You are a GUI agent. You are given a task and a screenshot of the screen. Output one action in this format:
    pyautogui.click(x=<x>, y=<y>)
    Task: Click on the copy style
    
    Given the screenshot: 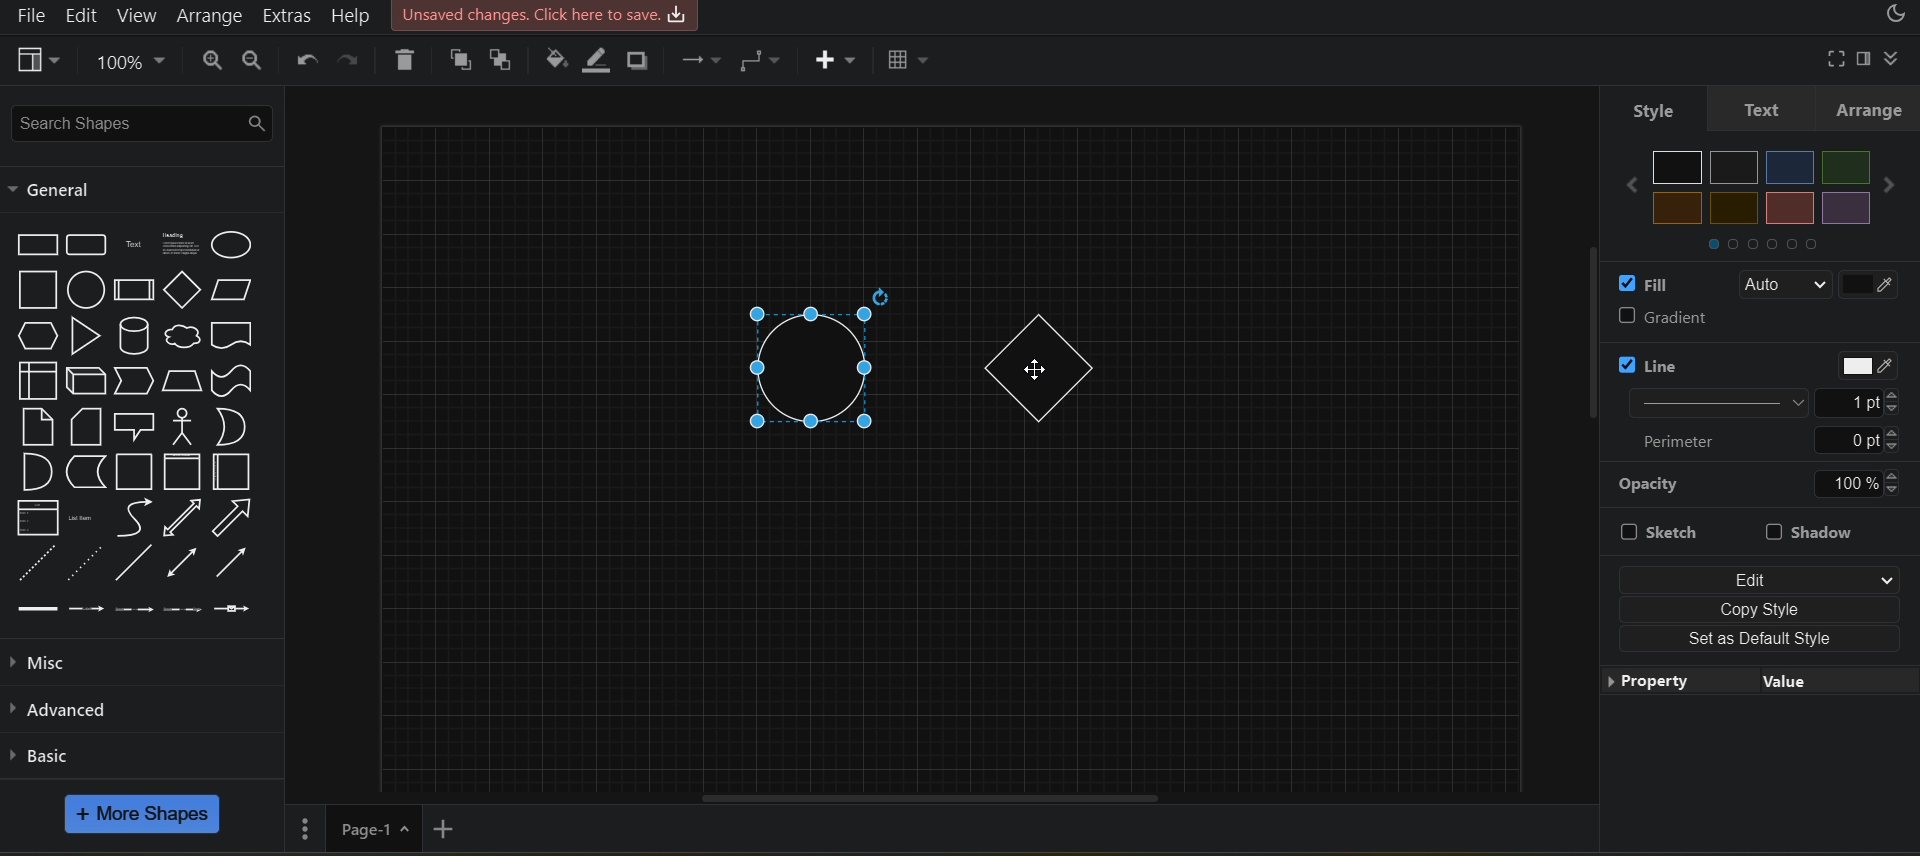 What is the action you would take?
    pyautogui.click(x=1756, y=612)
    